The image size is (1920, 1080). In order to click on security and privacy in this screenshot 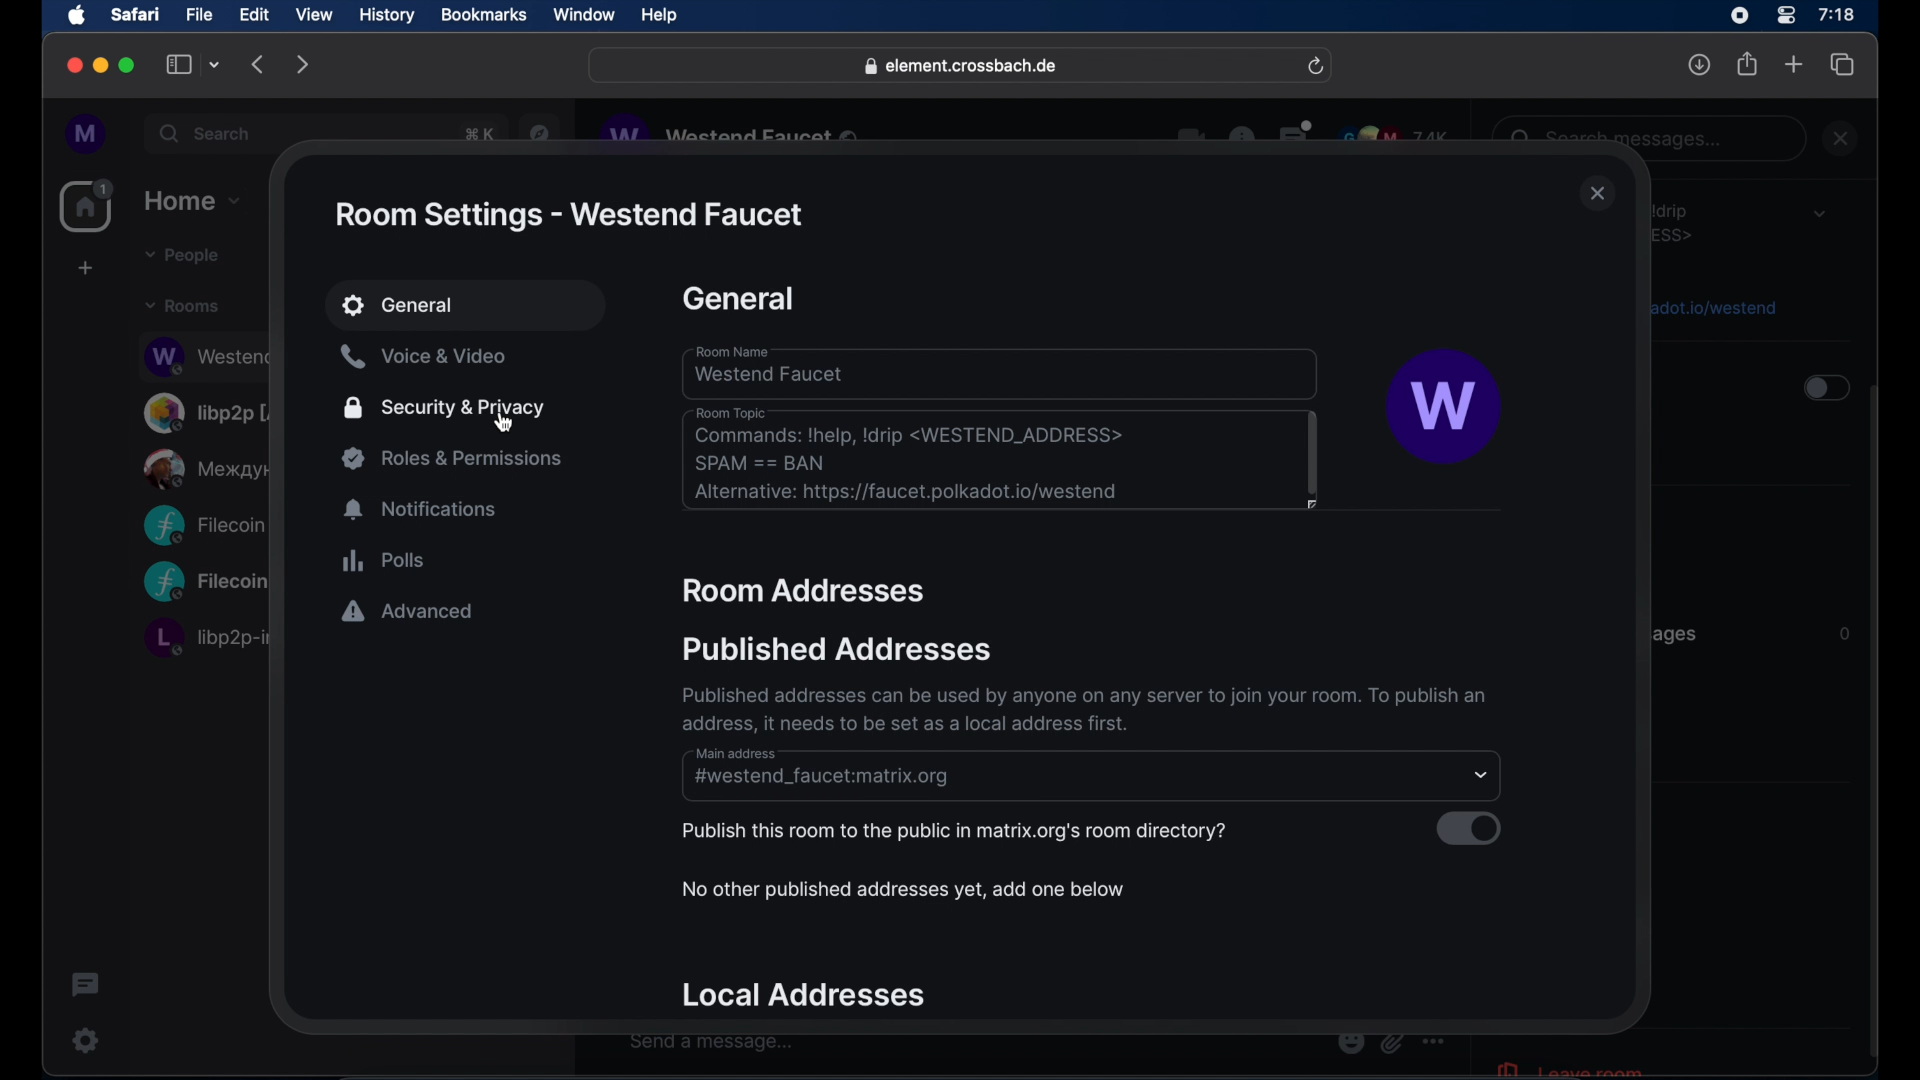, I will do `click(444, 408)`.